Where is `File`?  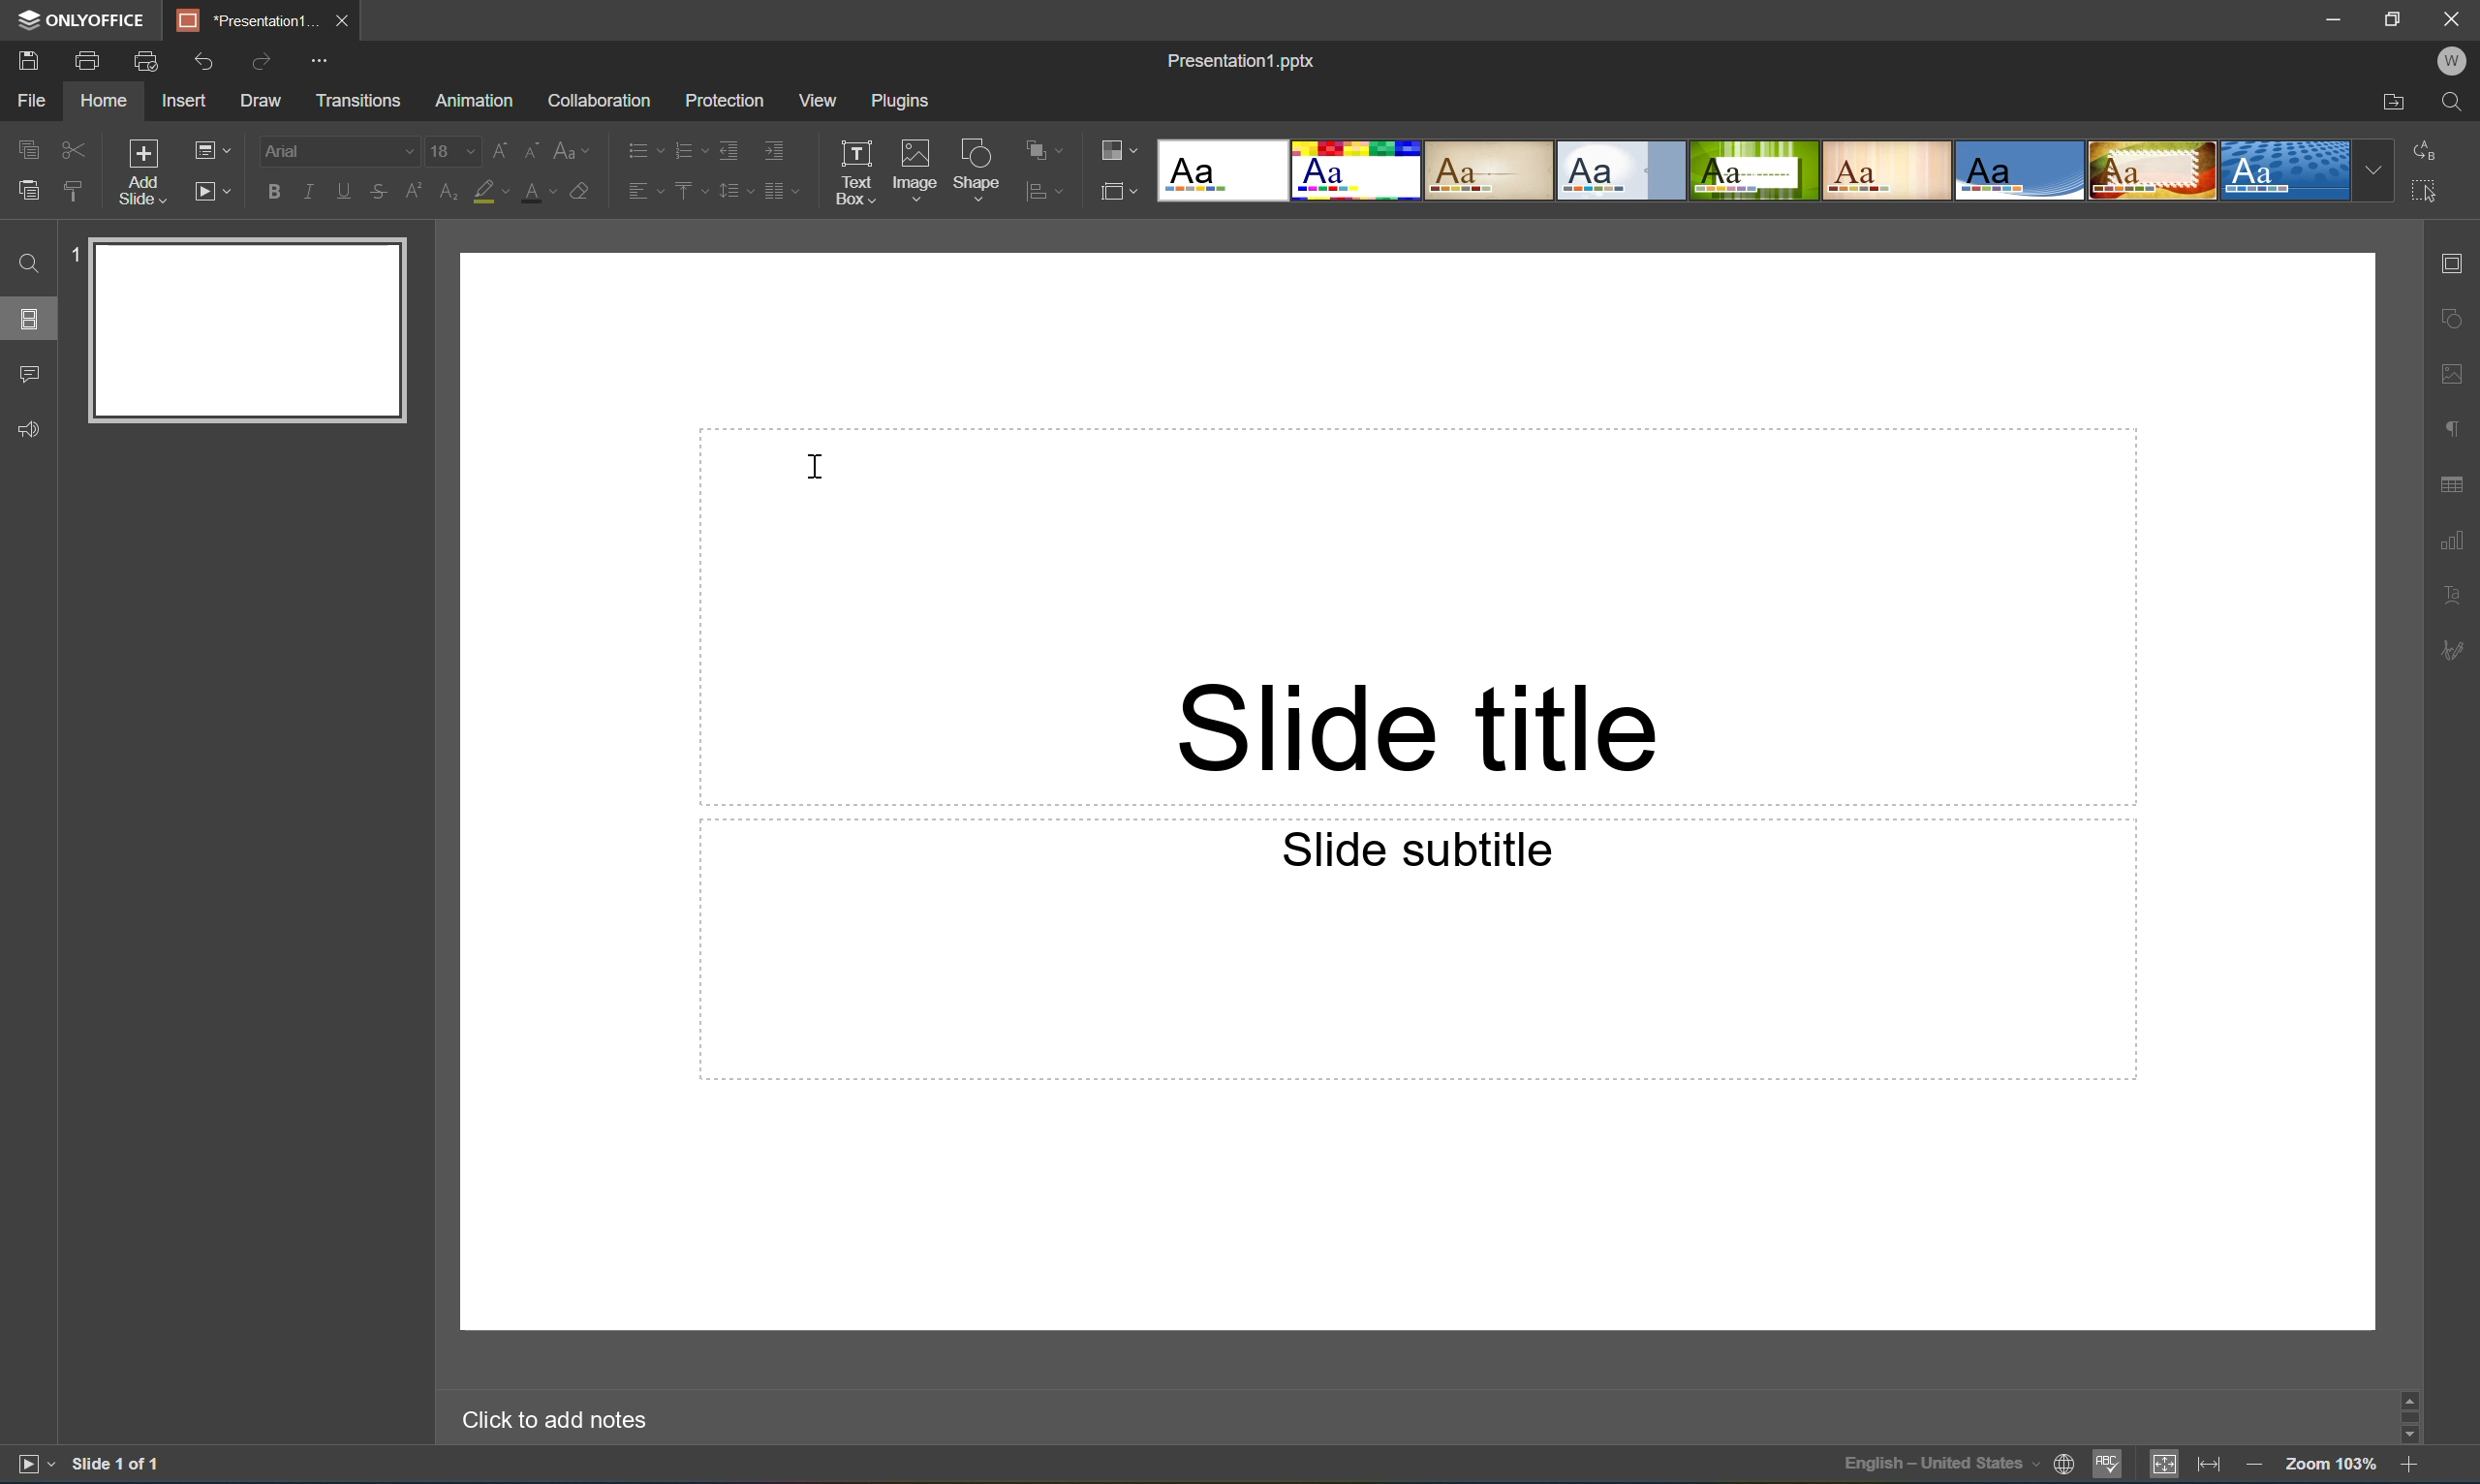 File is located at coordinates (38, 99).